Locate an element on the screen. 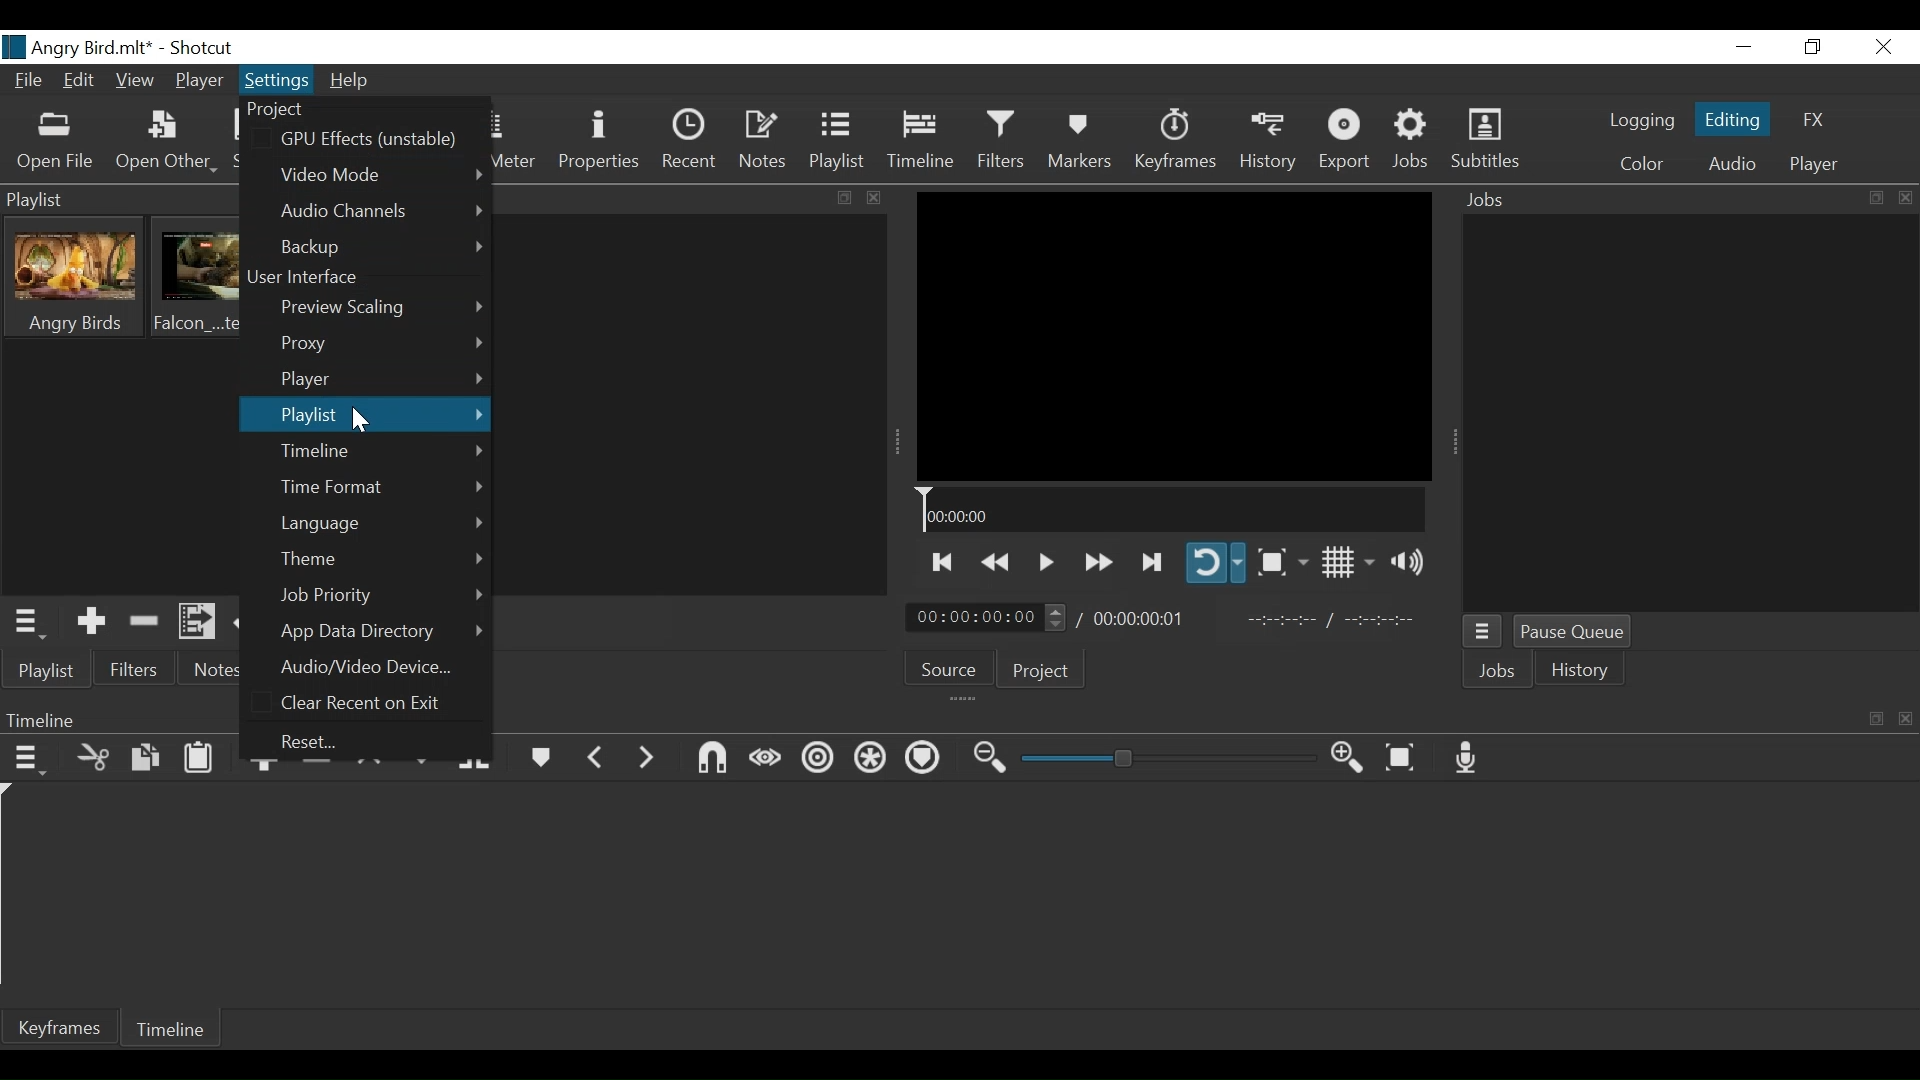 The width and height of the screenshot is (1920, 1080). Skip to the next point is located at coordinates (1154, 563).